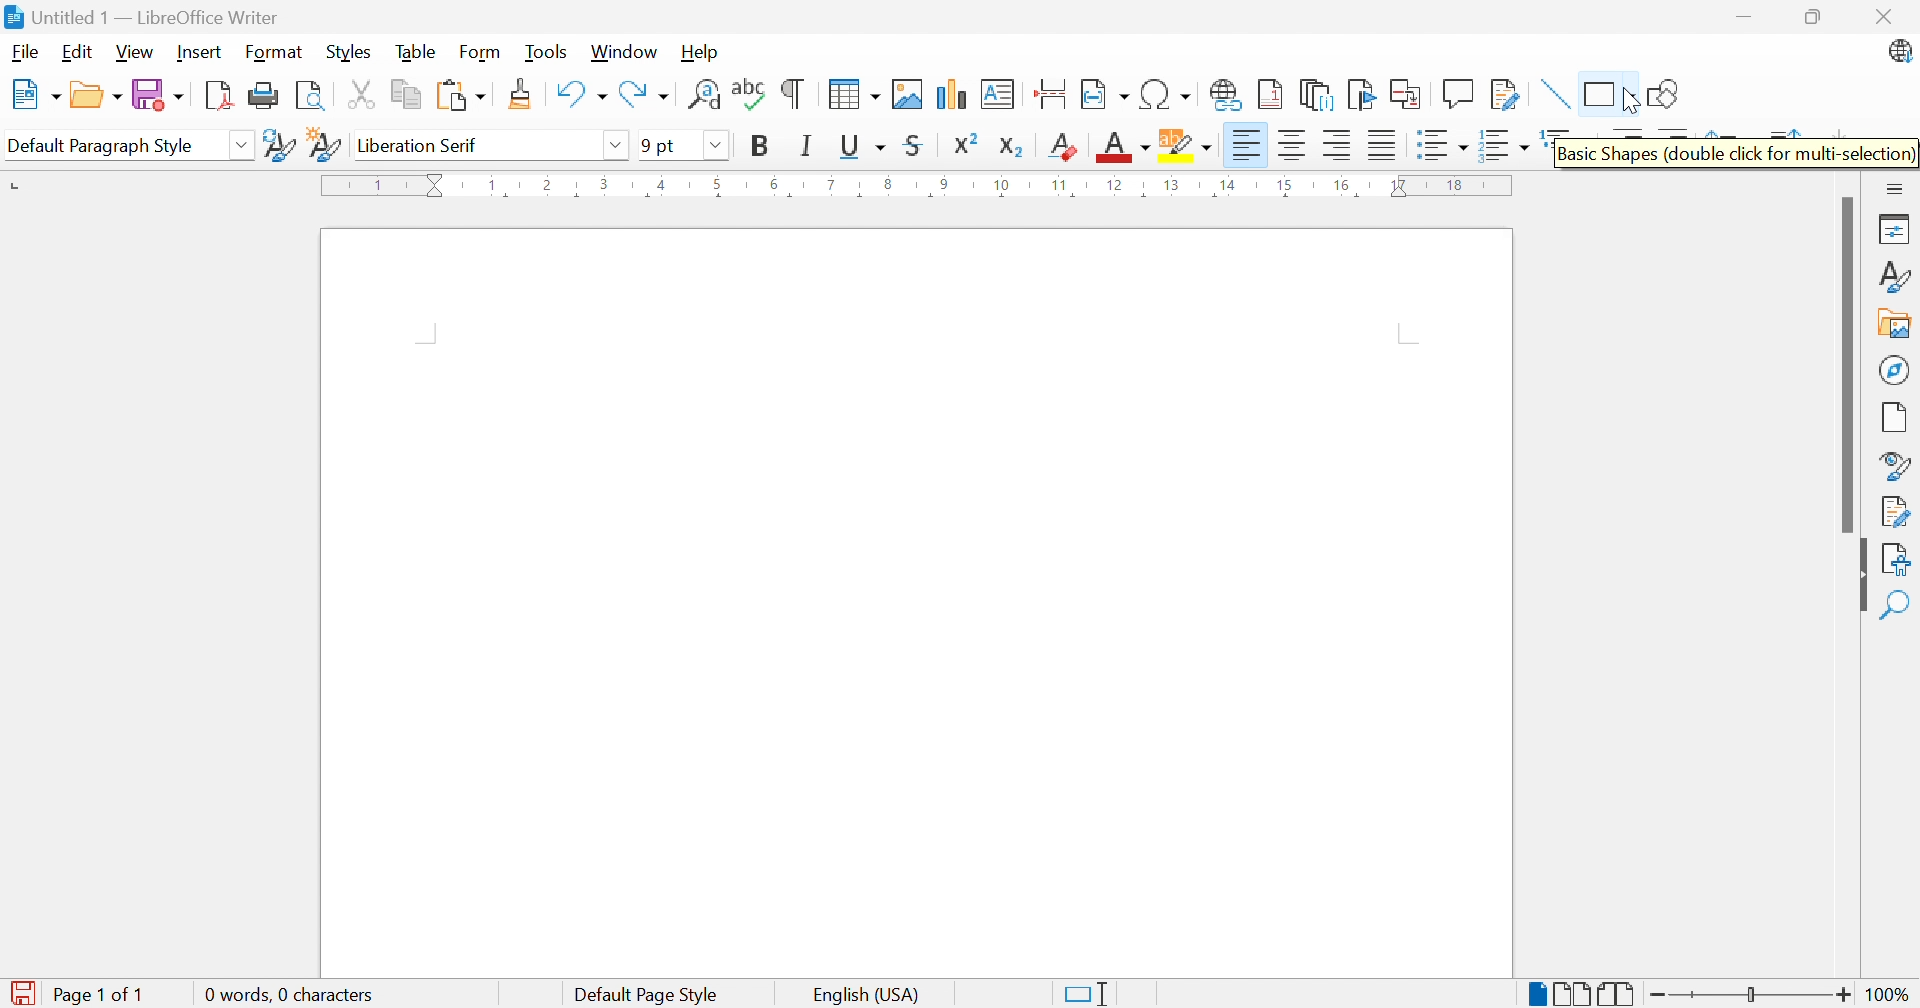  Describe the element at coordinates (1668, 90) in the screenshot. I see `Sow draw functions` at that location.